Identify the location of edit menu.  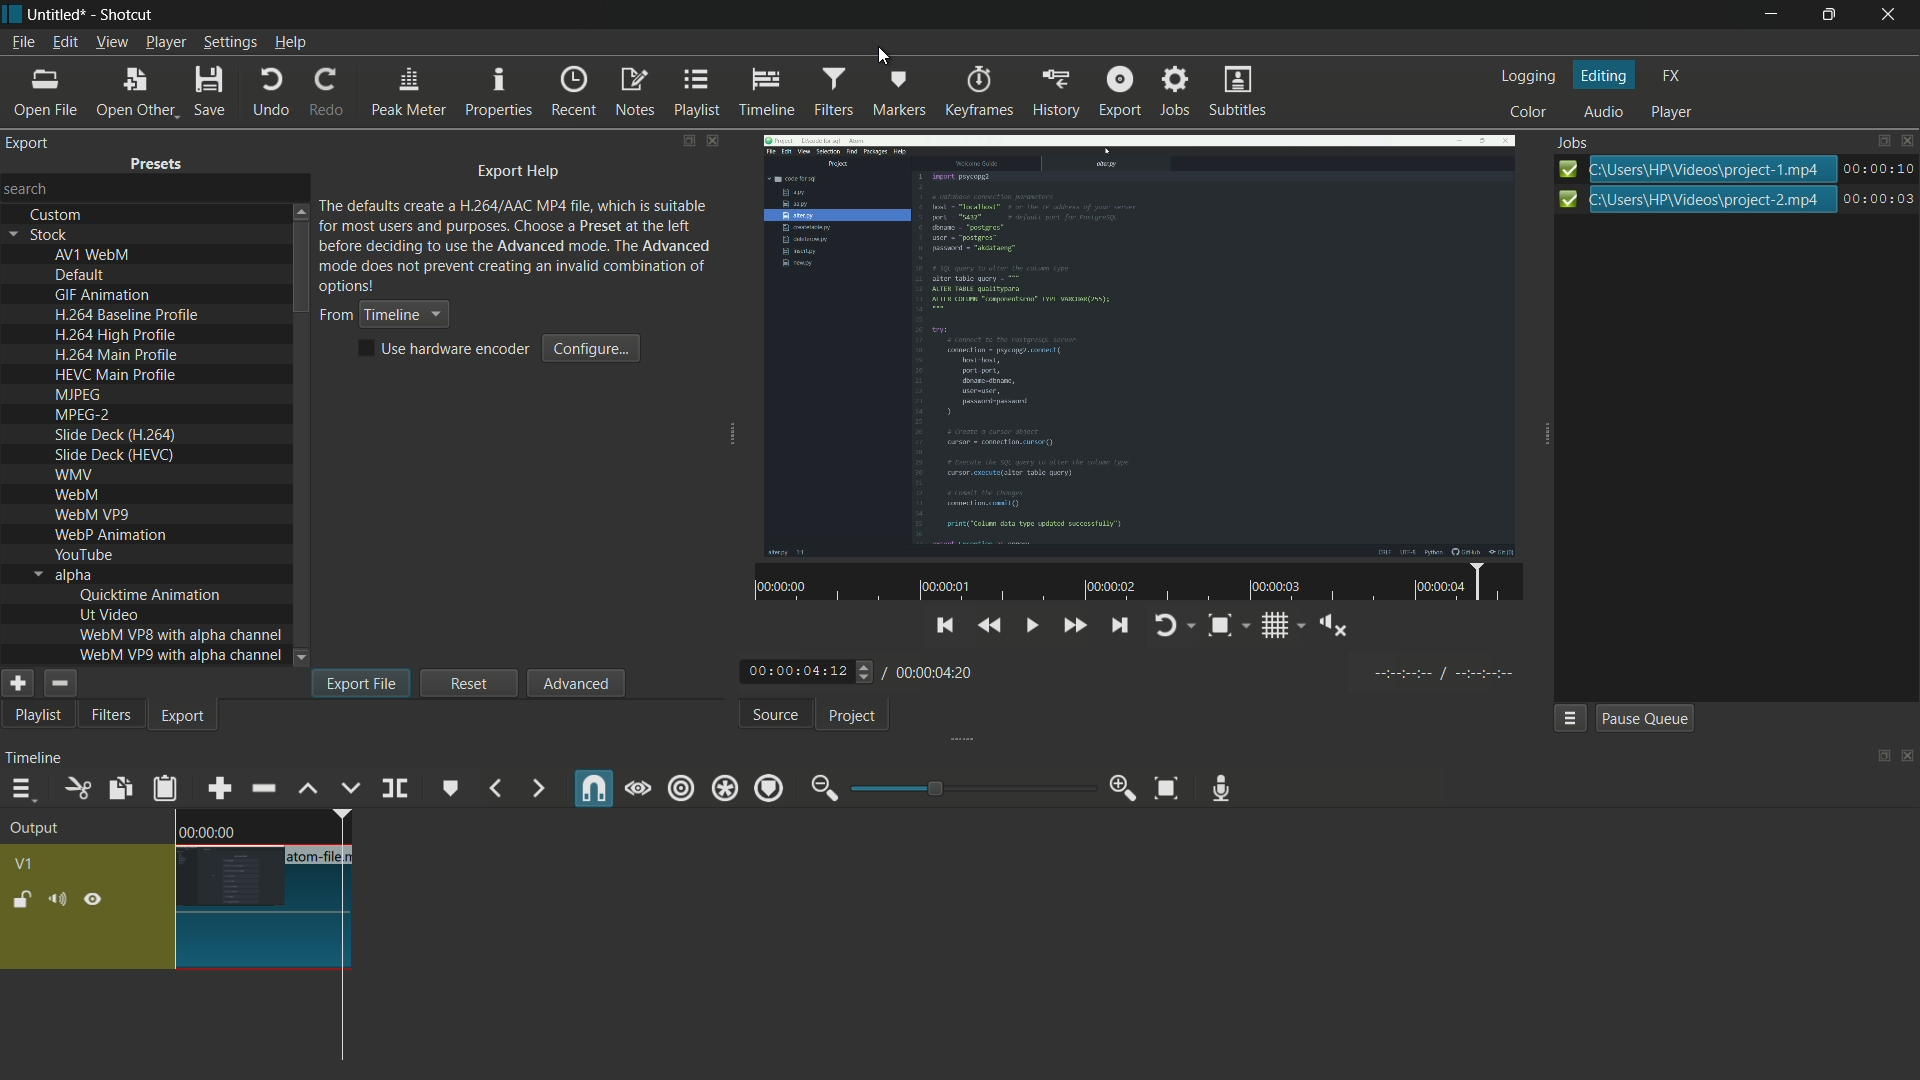
(64, 41).